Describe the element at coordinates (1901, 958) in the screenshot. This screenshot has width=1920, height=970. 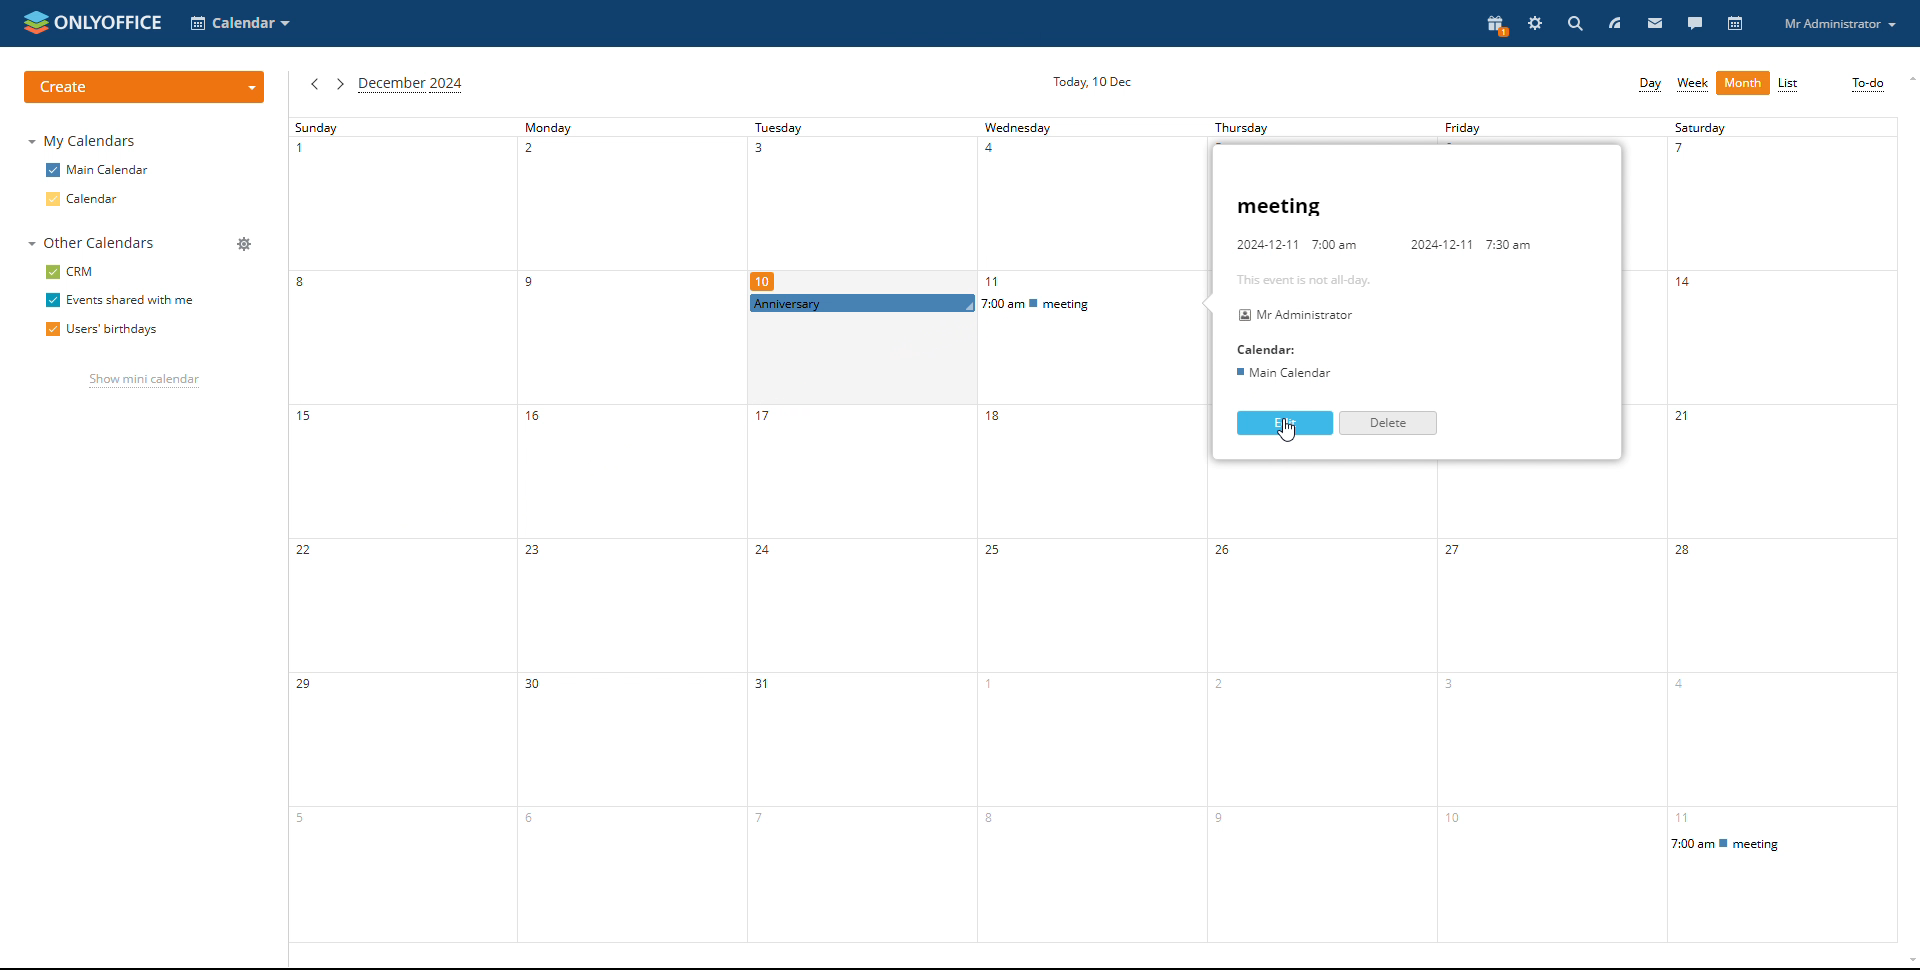
I see `scroll down` at that location.